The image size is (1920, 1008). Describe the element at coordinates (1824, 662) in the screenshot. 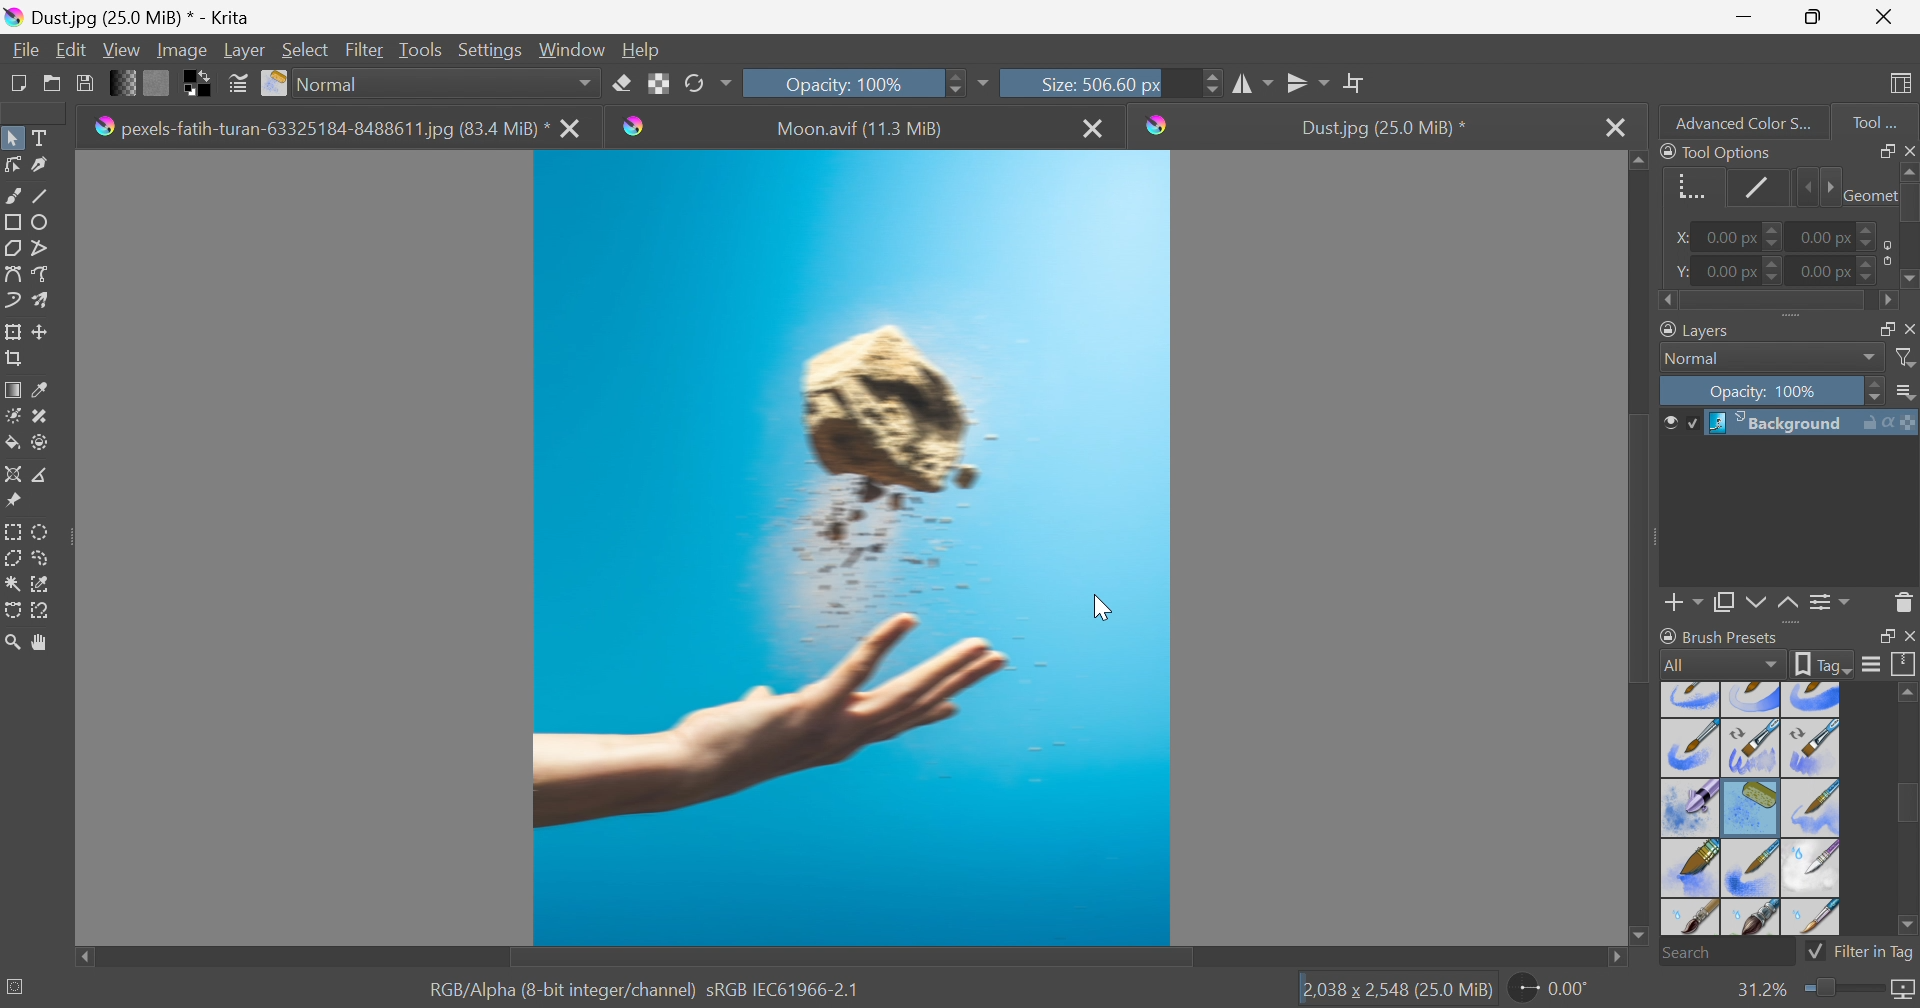

I see `Show the tag box options` at that location.